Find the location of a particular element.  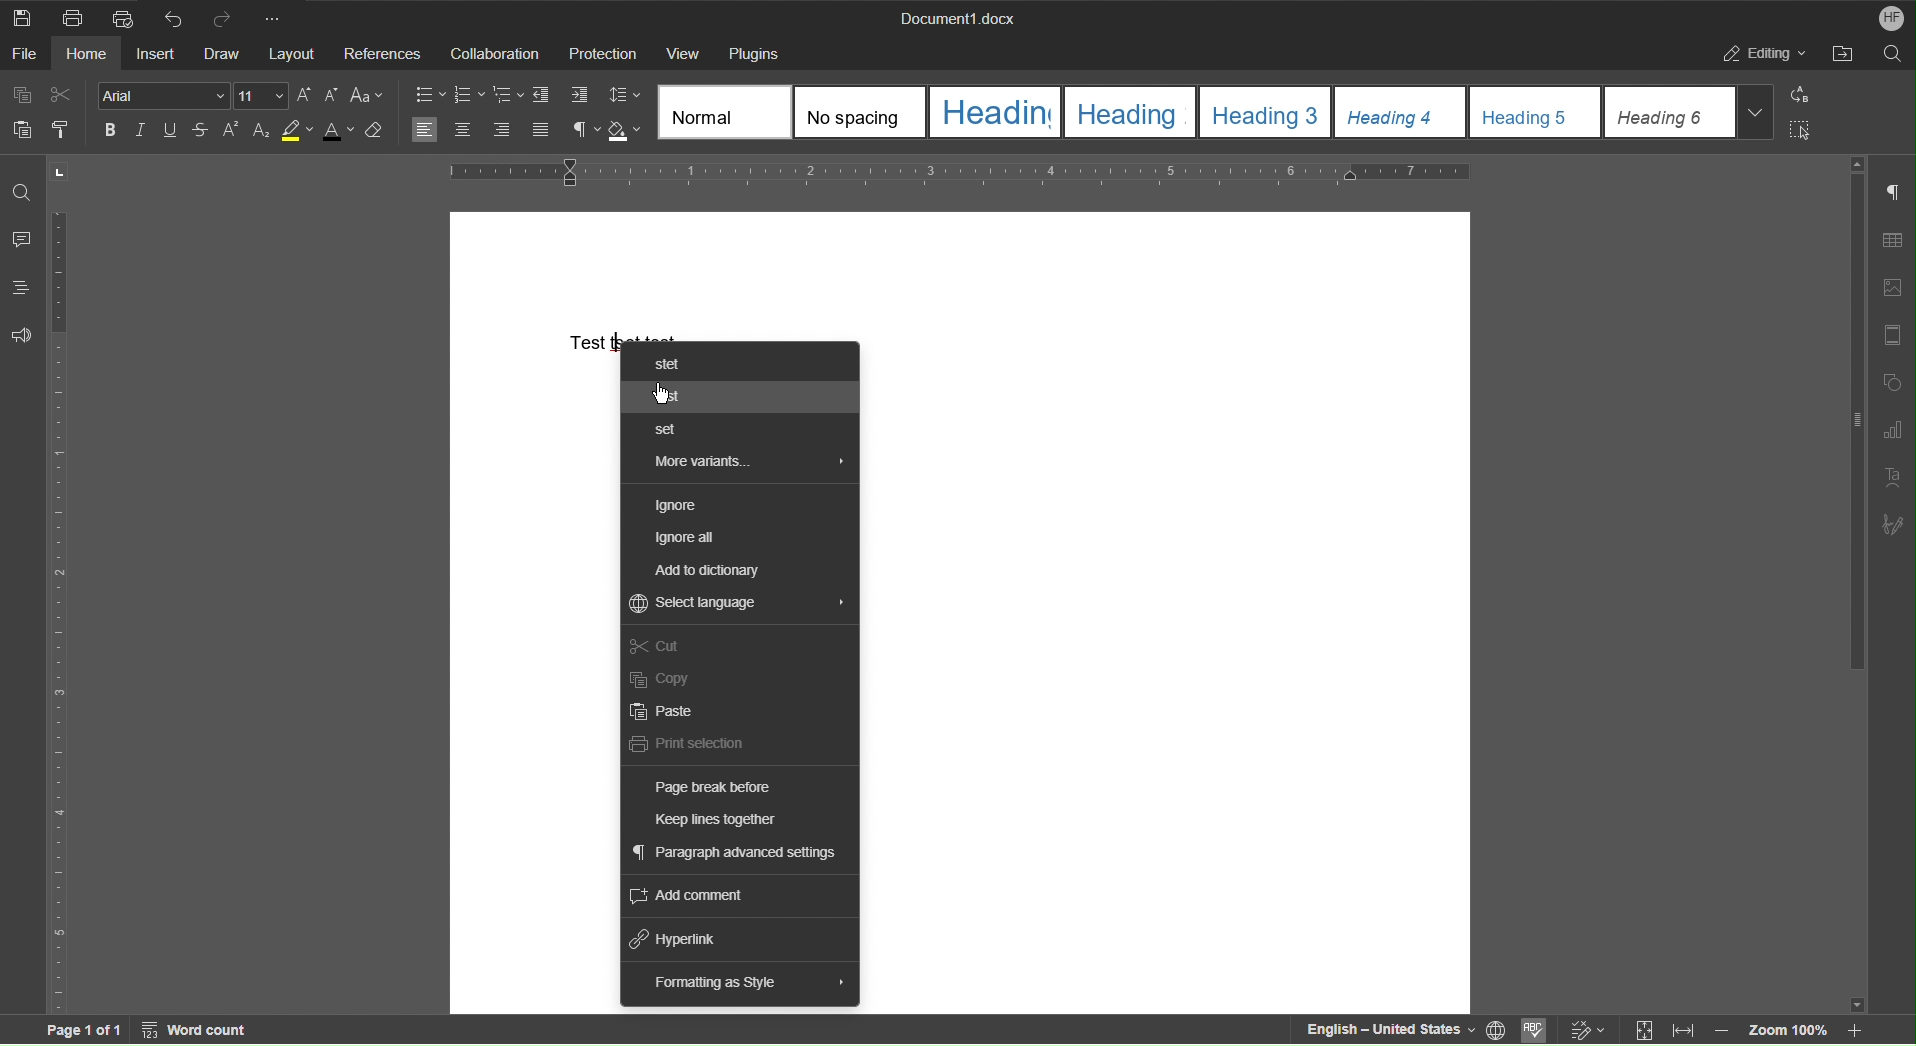

Reference is located at coordinates (379, 53).